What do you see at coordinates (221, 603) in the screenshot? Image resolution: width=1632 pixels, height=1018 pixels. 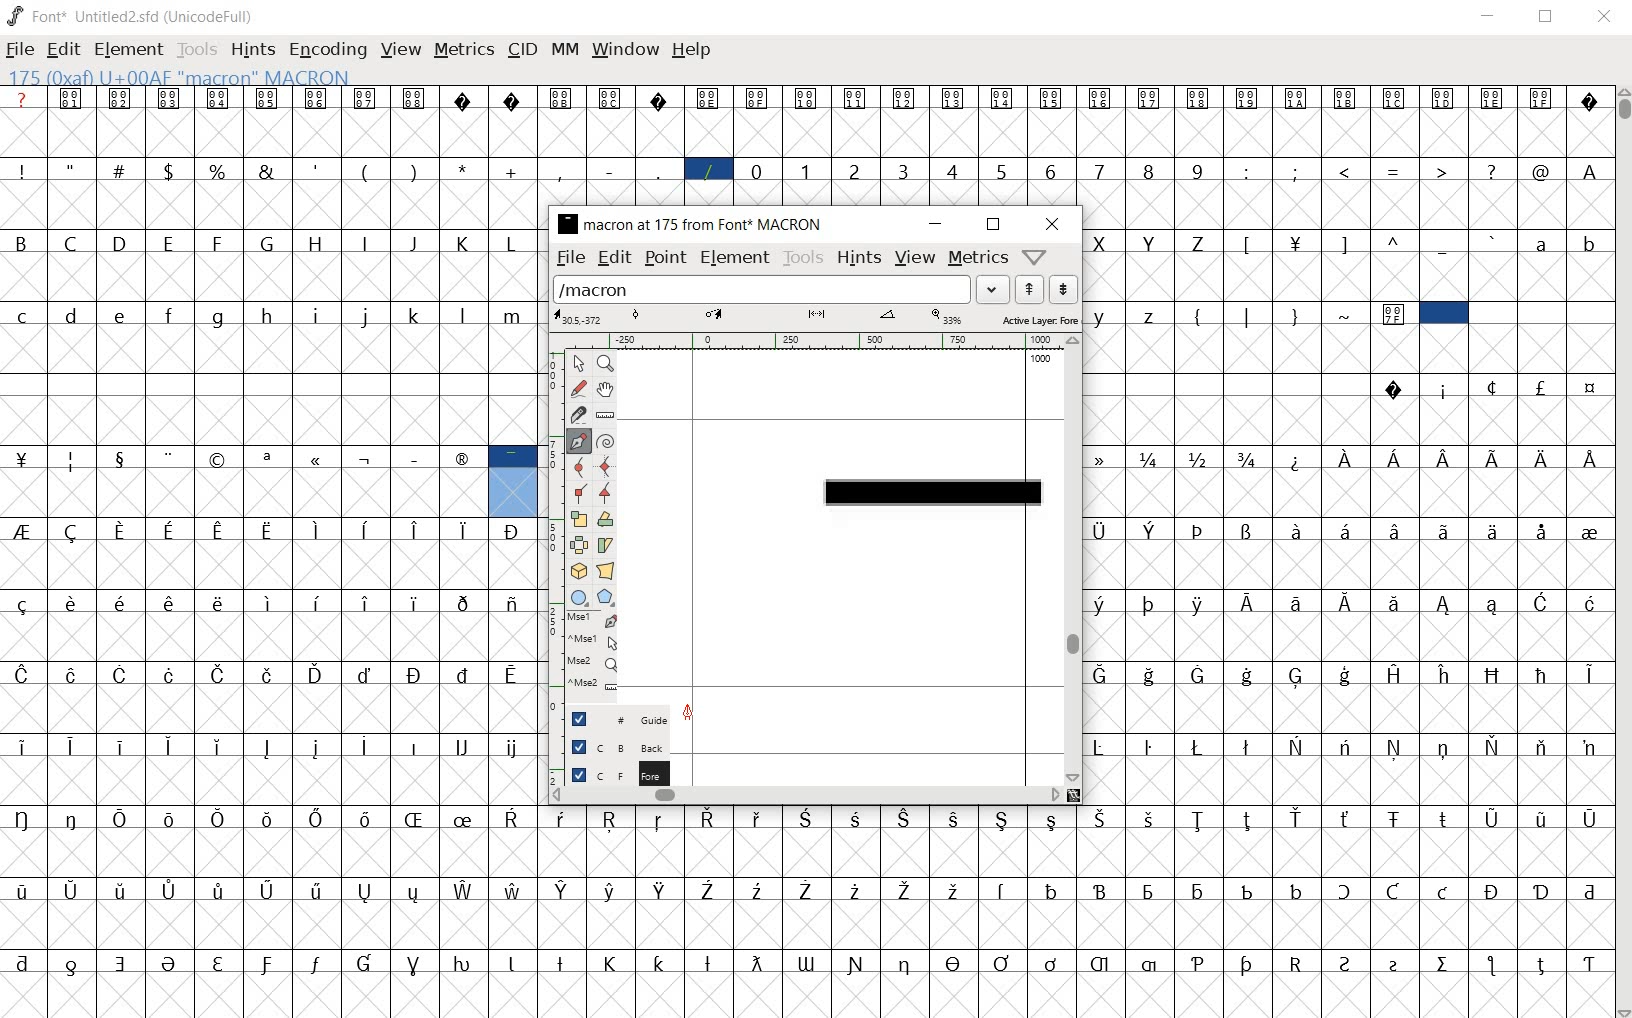 I see `Symbol` at bounding box center [221, 603].